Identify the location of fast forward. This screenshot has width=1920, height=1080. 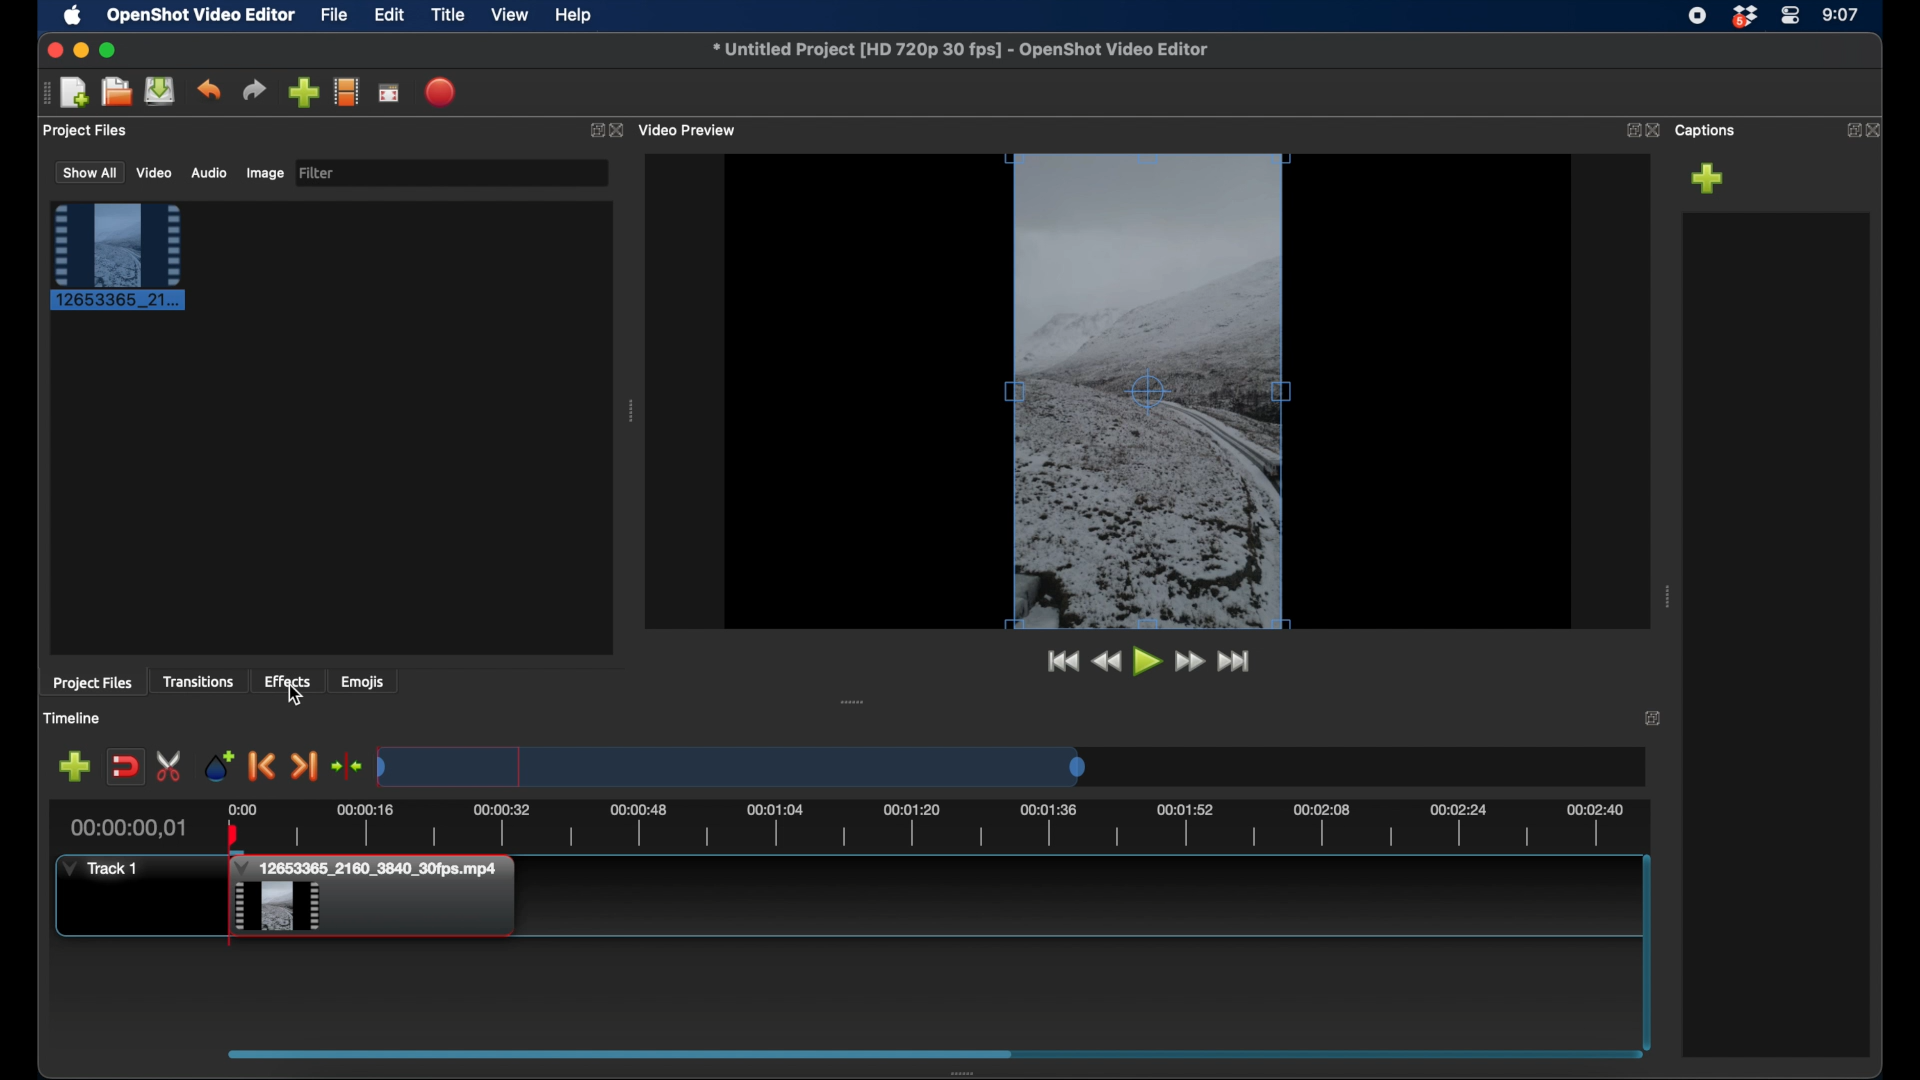
(1236, 661).